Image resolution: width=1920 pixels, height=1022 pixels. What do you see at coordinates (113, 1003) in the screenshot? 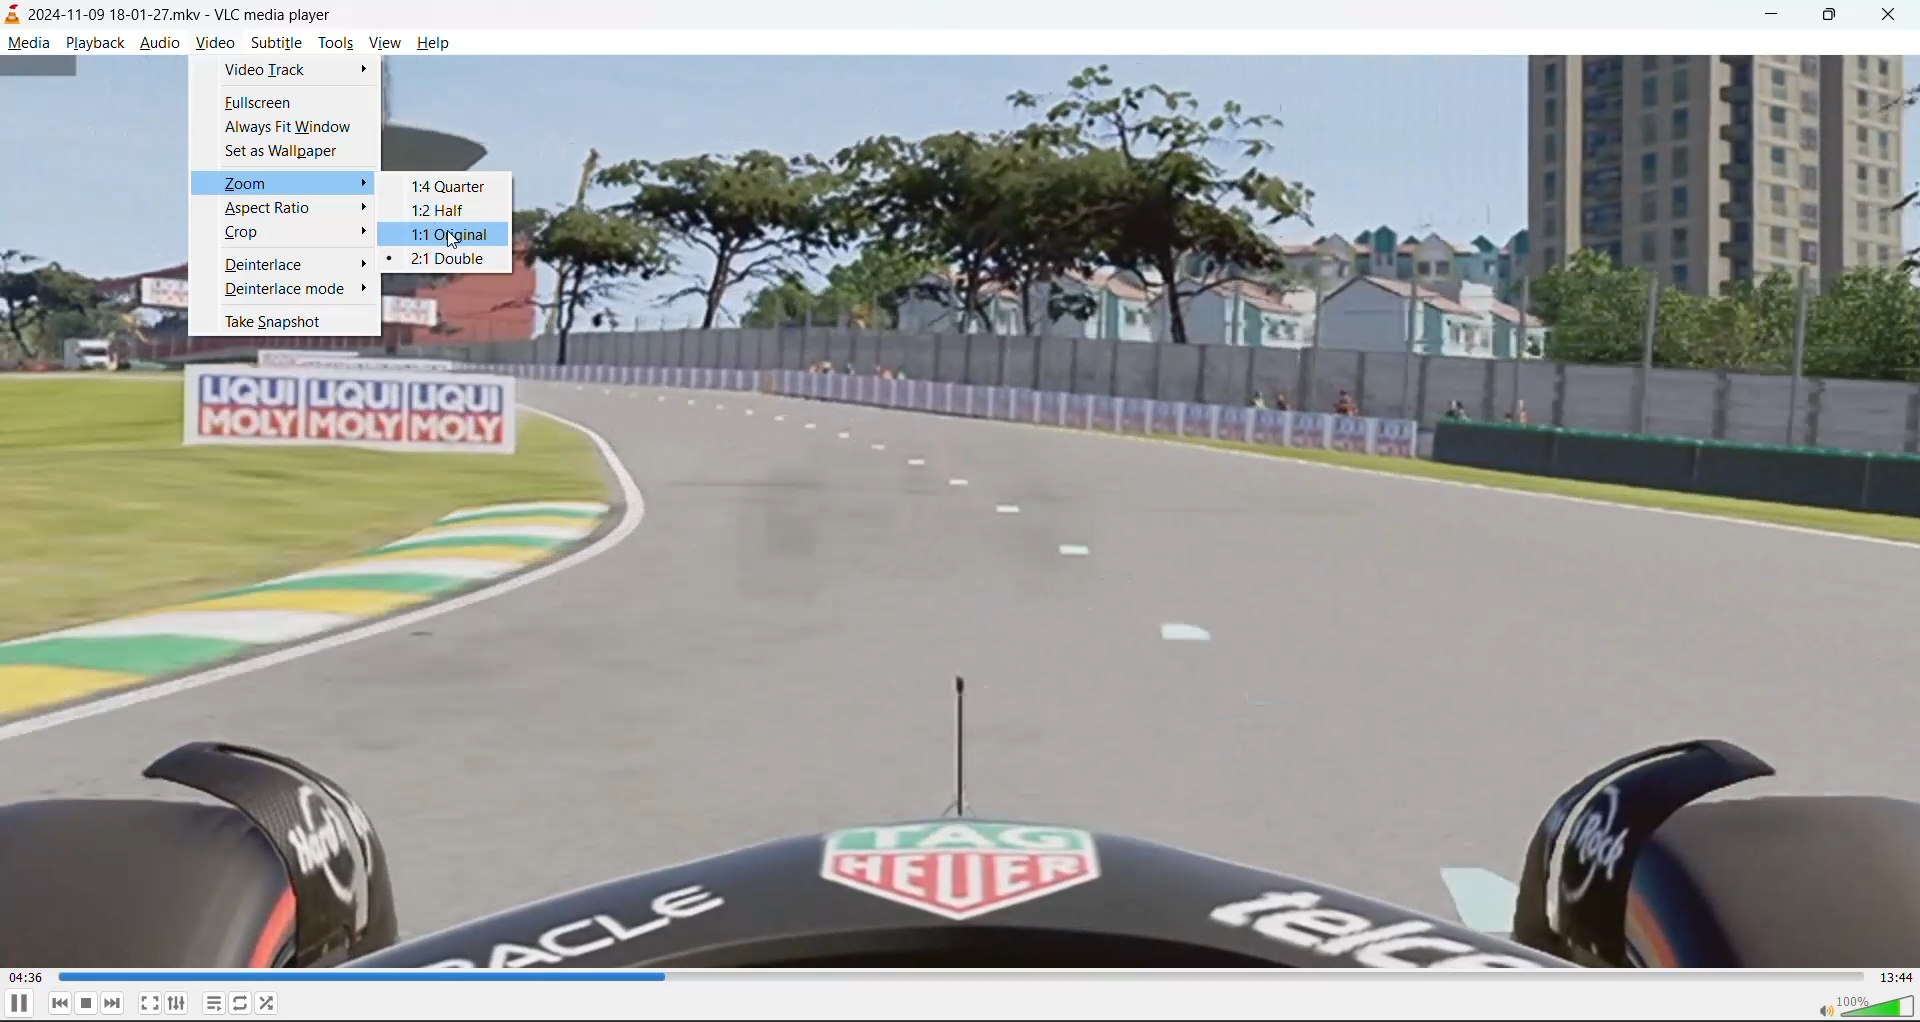
I see `next` at bounding box center [113, 1003].